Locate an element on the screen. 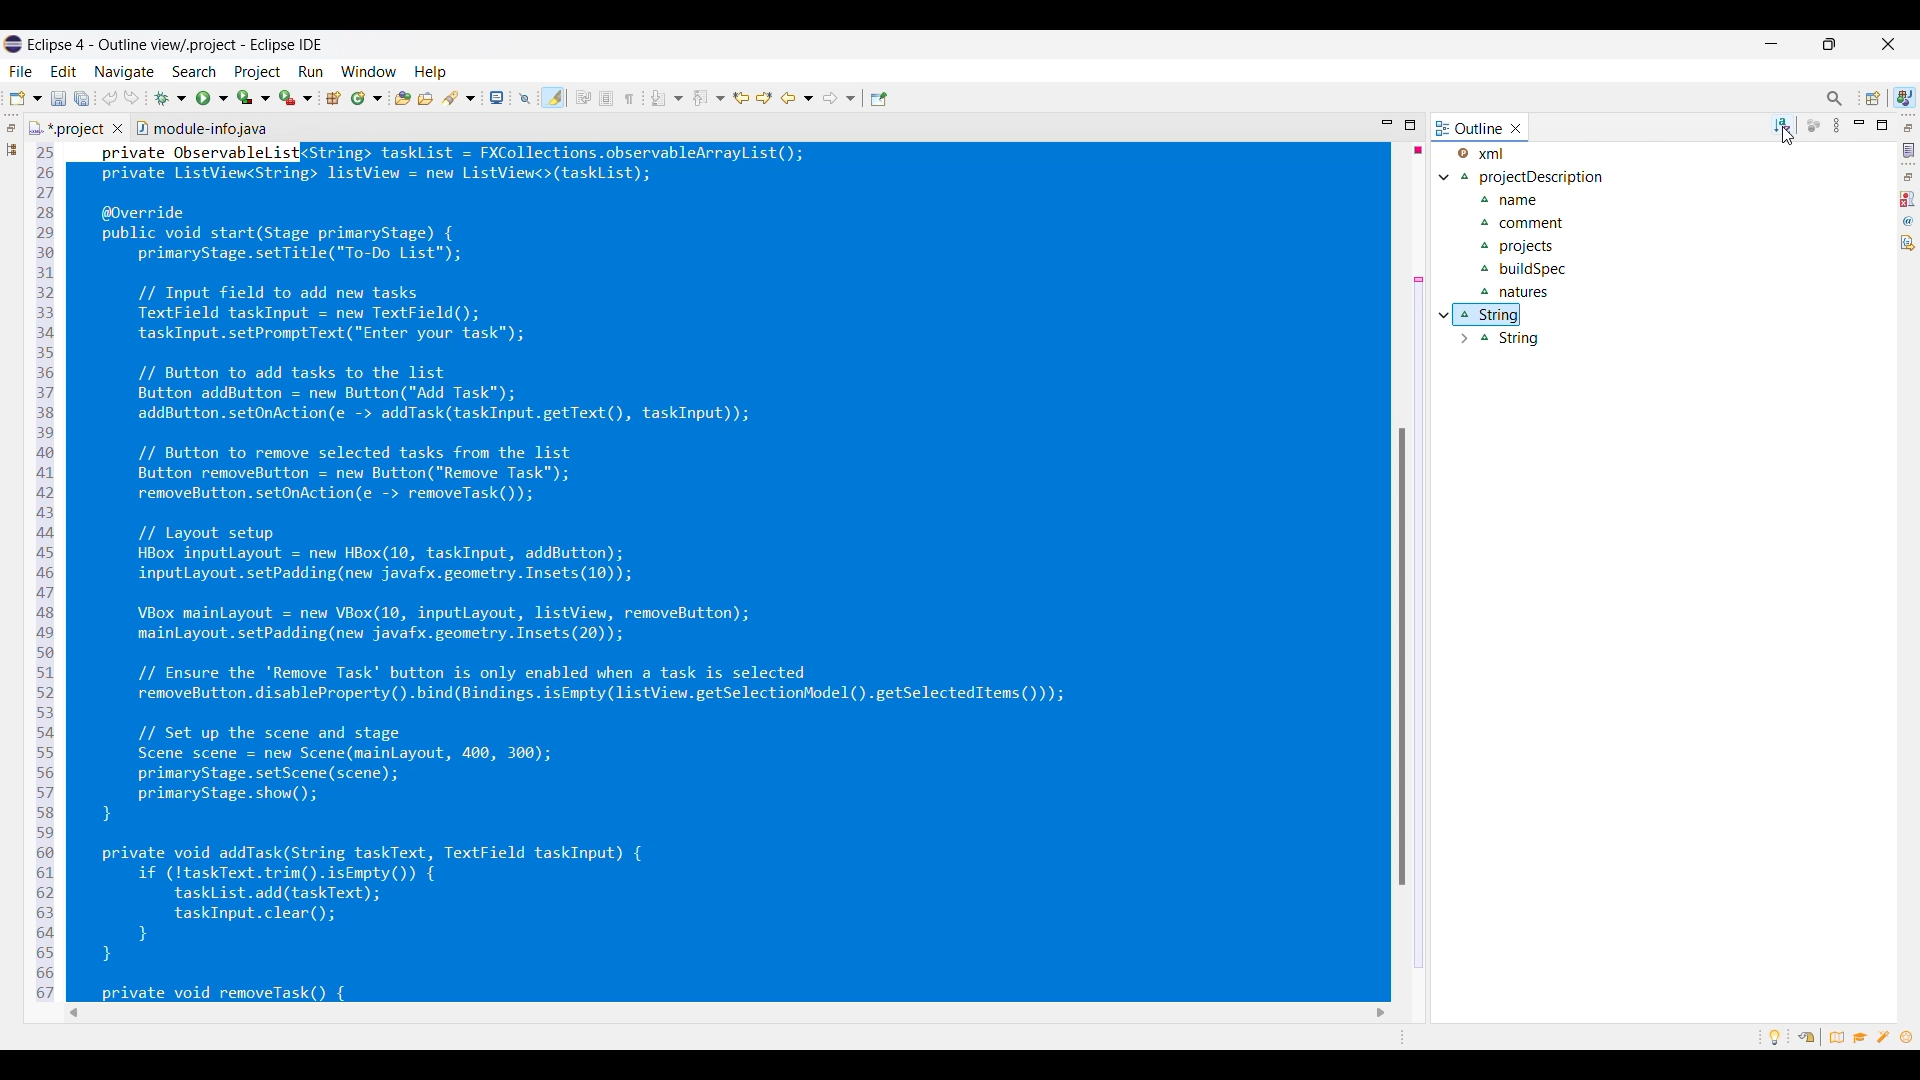 The width and height of the screenshot is (1920, 1080). Restore welcome is located at coordinates (1806, 1037).